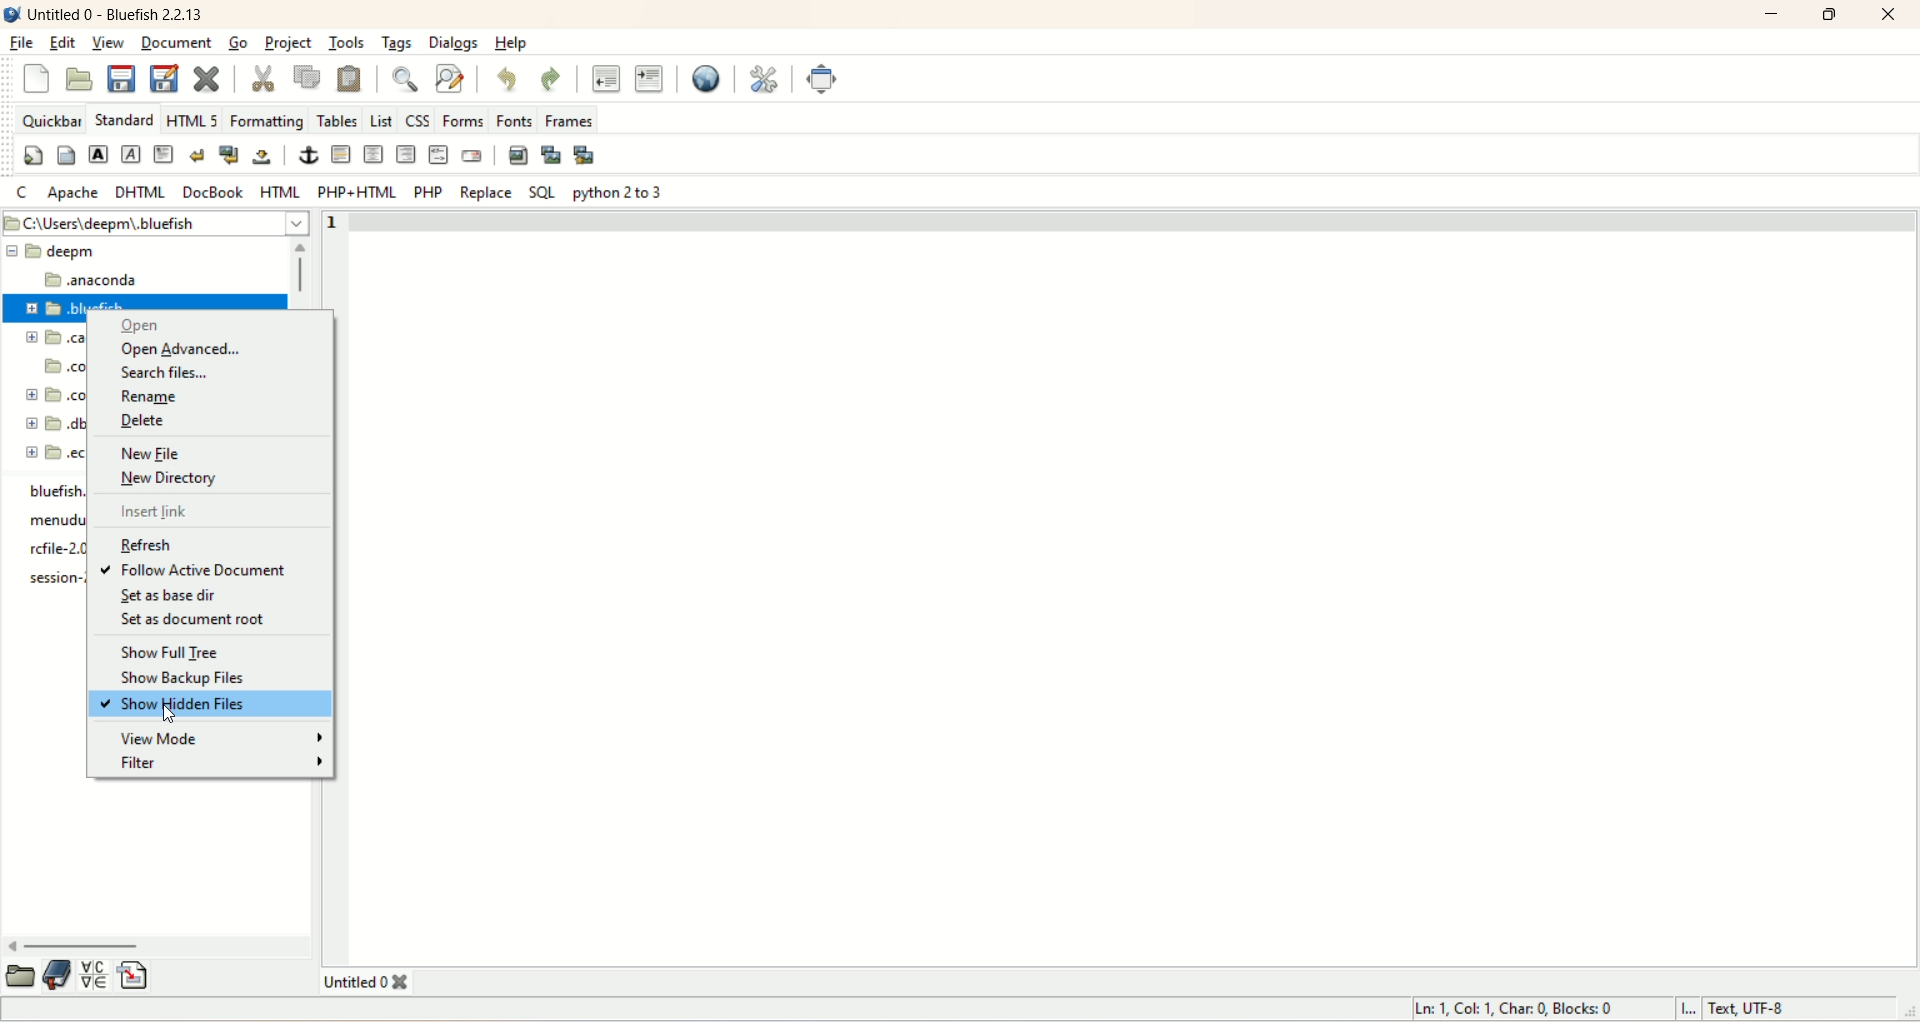 The width and height of the screenshot is (1920, 1022). I want to click on replace, so click(487, 192).